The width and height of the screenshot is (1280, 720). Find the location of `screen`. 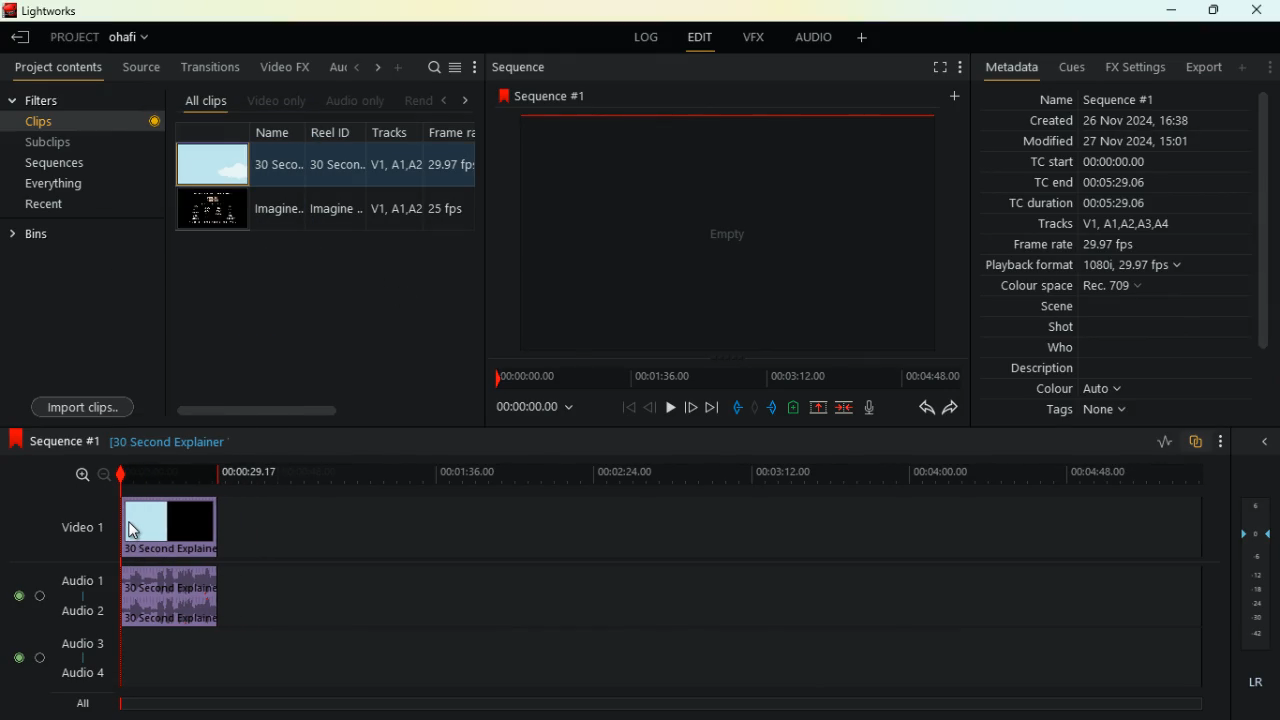

screen is located at coordinates (725, 235).